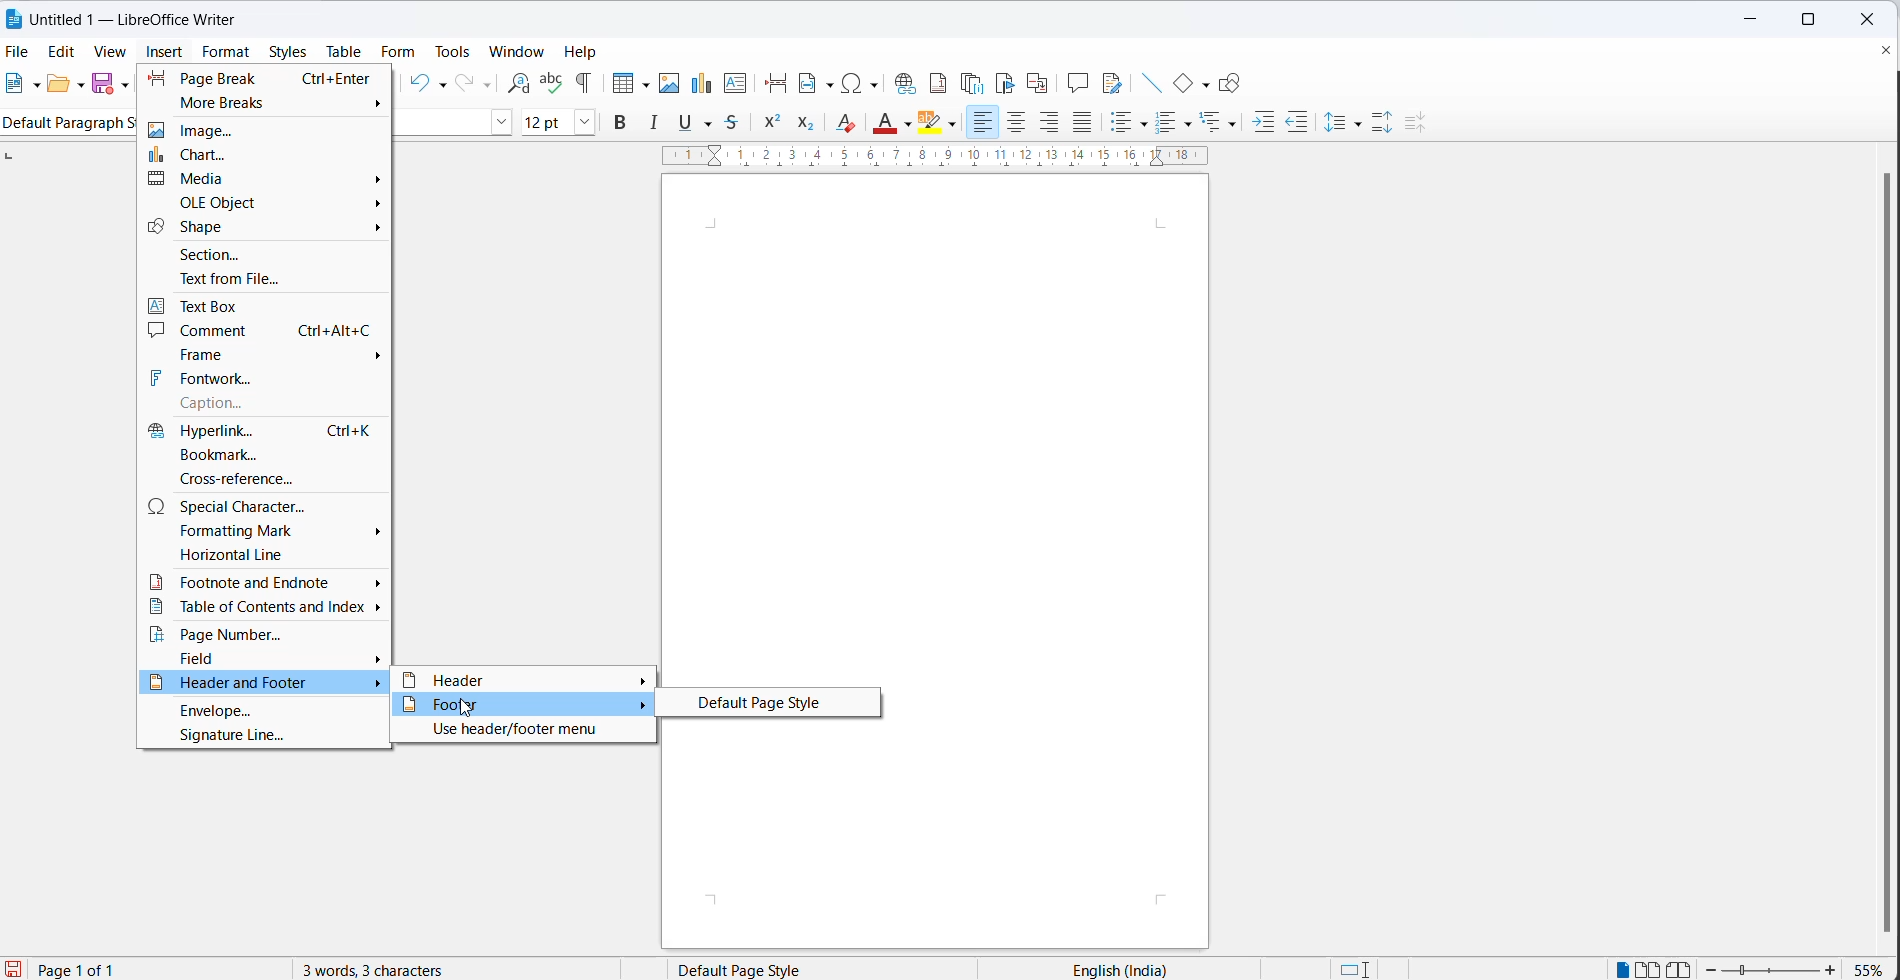 This screenshot has width=1900, height=980. Describe the element at coordinates (264, 179) in the screenshot. I see `media` at that location.